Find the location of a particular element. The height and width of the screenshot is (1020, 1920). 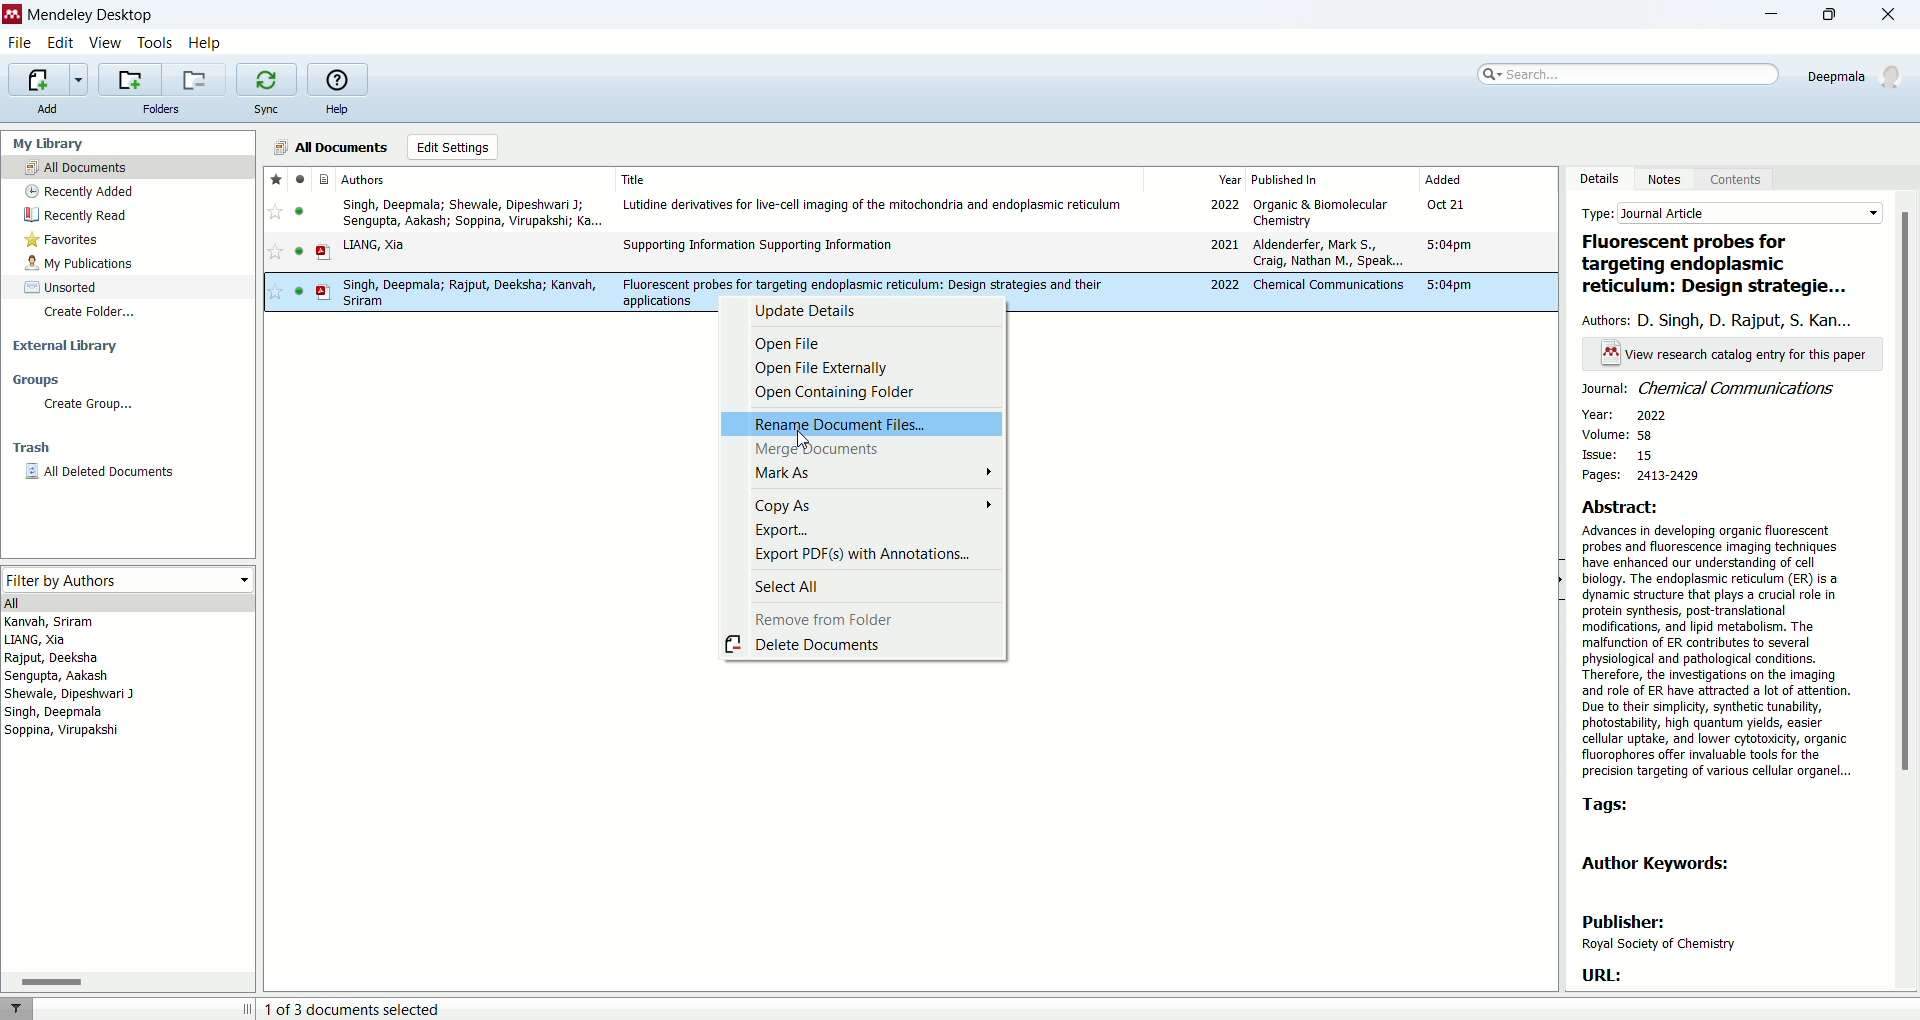

read/unread is located at coordinates (299, 254).